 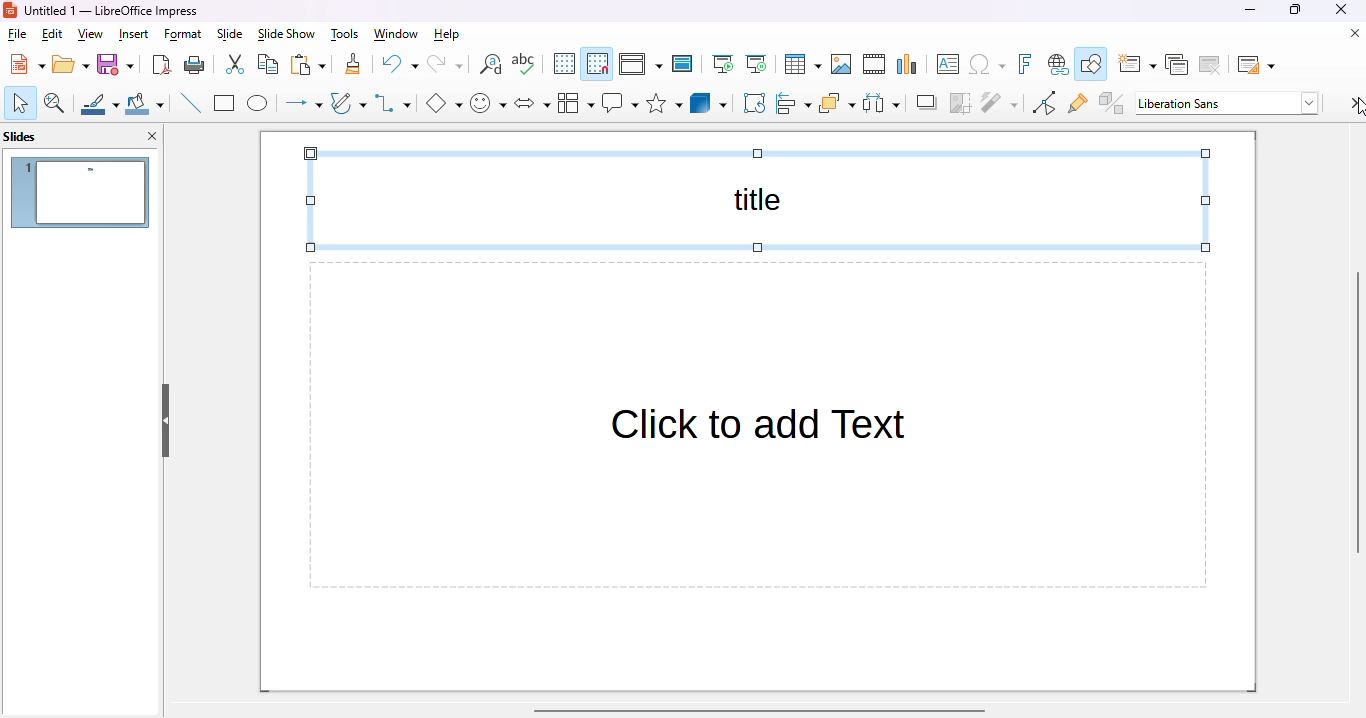 What do you see at coordinates (308, 65) in the screenshot?
I see `paste` at bounding box center [308, 65].